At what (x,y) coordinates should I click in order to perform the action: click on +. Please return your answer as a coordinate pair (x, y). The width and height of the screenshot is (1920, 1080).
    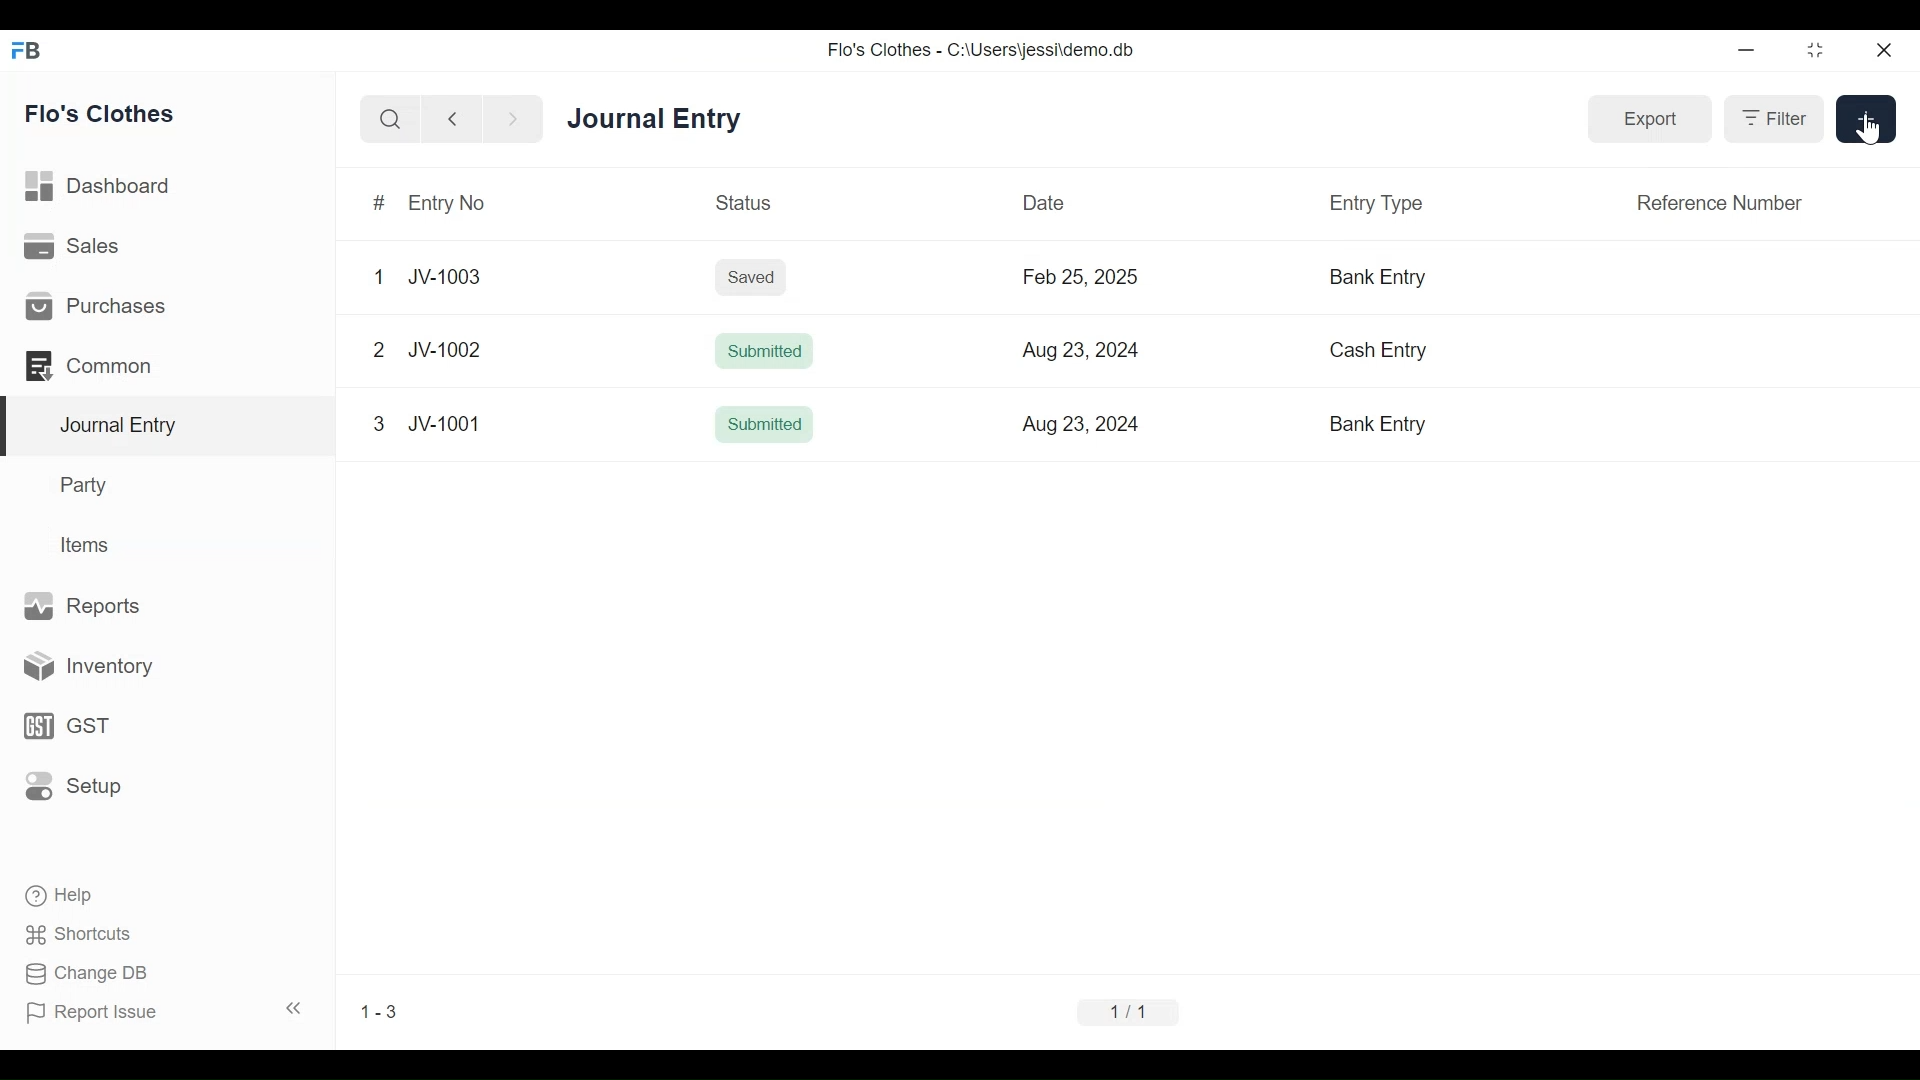
    Looking at the image, I should click on (1867, 118).